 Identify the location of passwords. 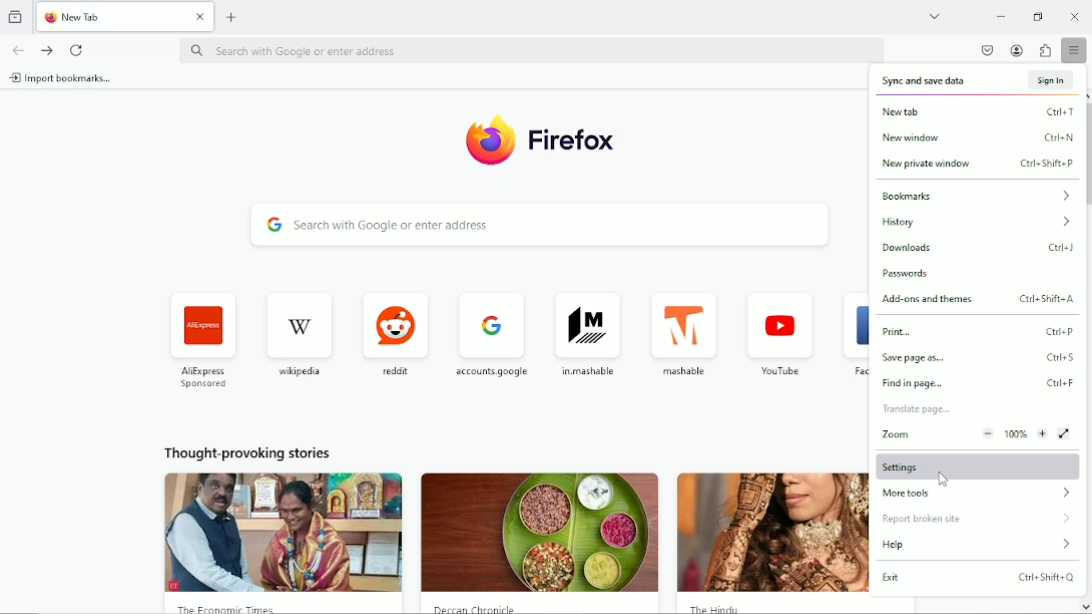
(906, 273).